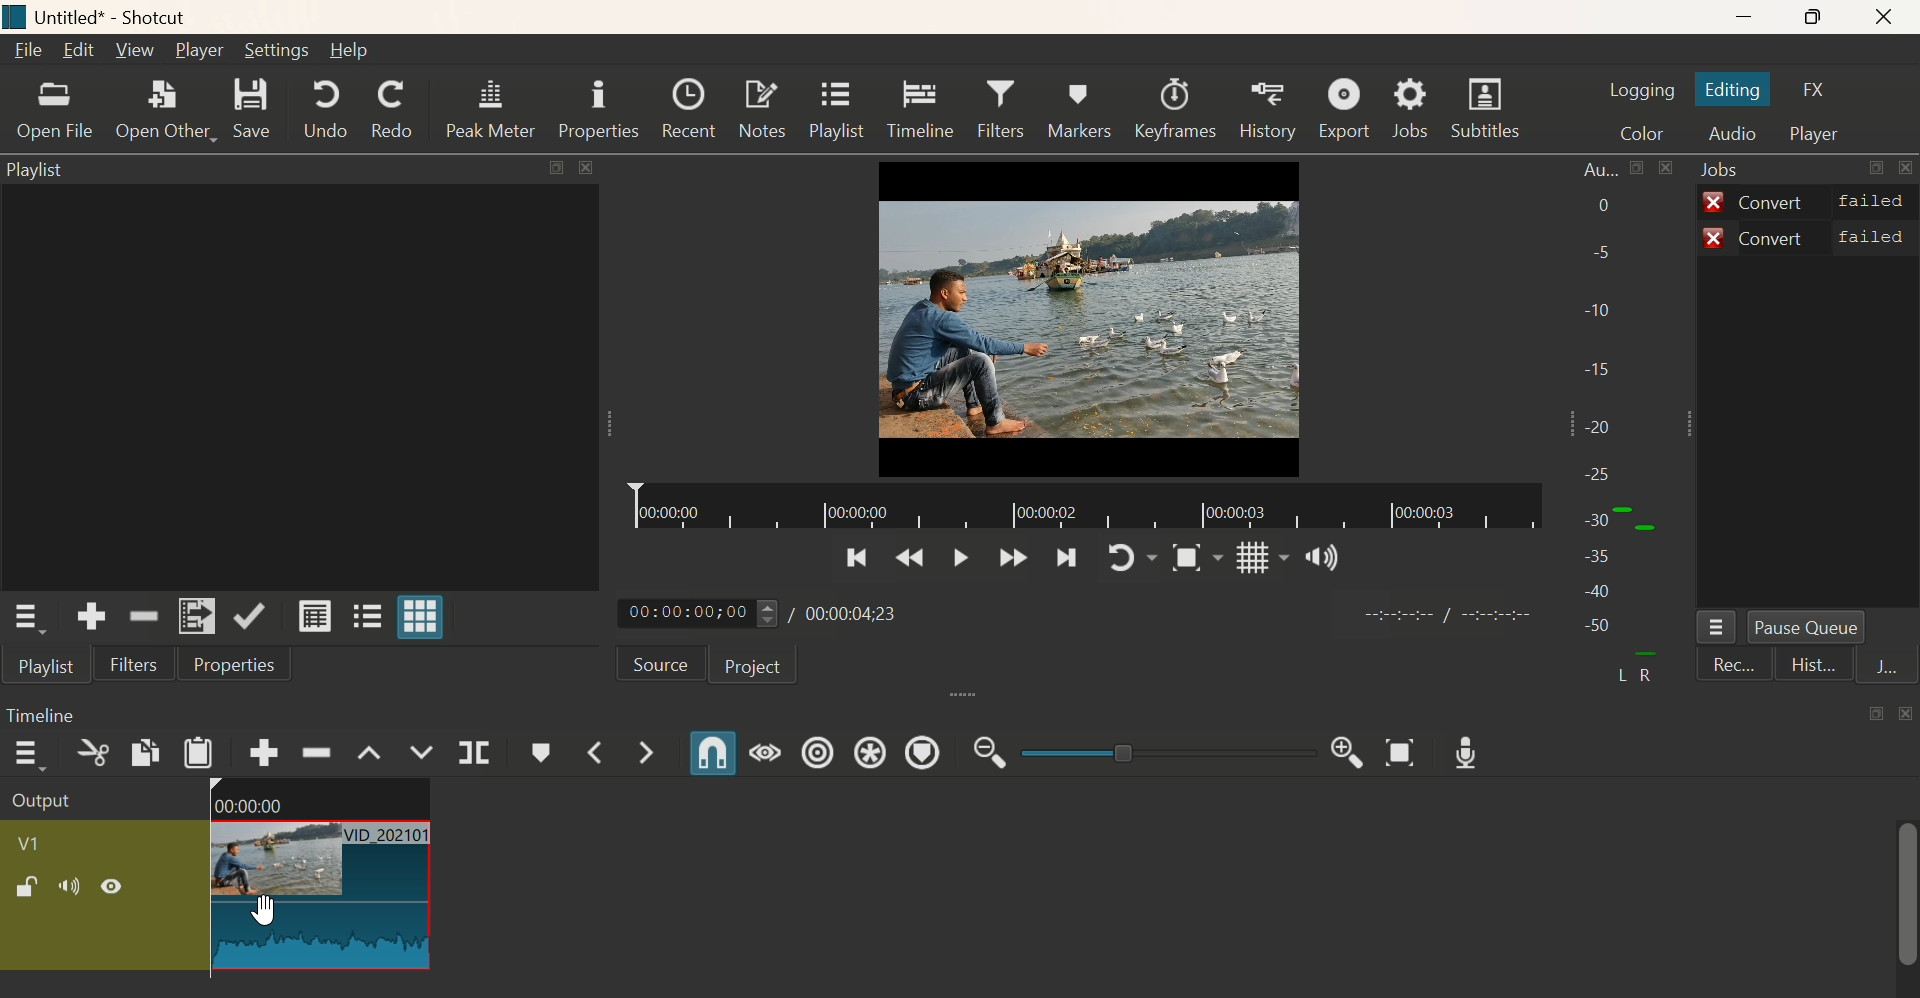 The height and width of the screenshot is (998, 1920). Describe the element at coordinates (207, 48) in the screenshot. I see `` at that location.